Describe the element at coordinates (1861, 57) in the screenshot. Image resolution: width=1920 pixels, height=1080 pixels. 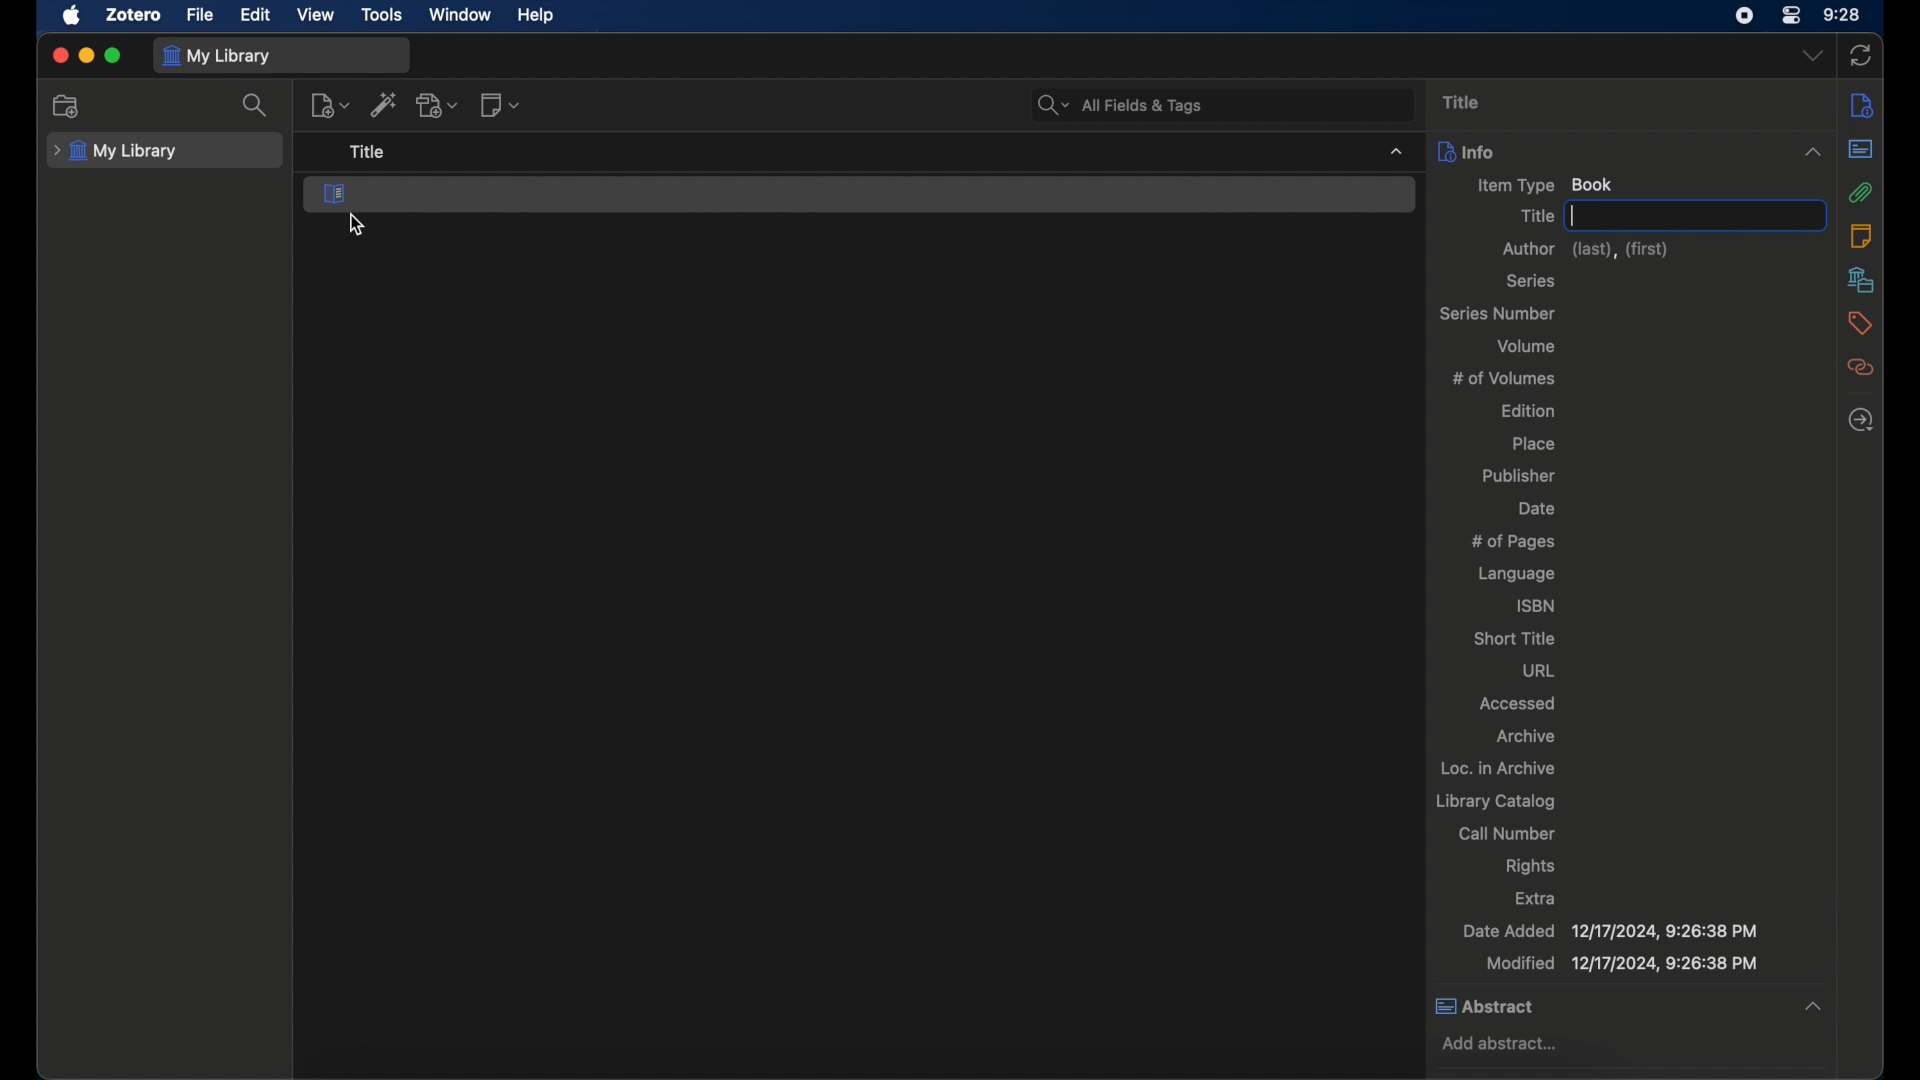
I see `sync` at that location.